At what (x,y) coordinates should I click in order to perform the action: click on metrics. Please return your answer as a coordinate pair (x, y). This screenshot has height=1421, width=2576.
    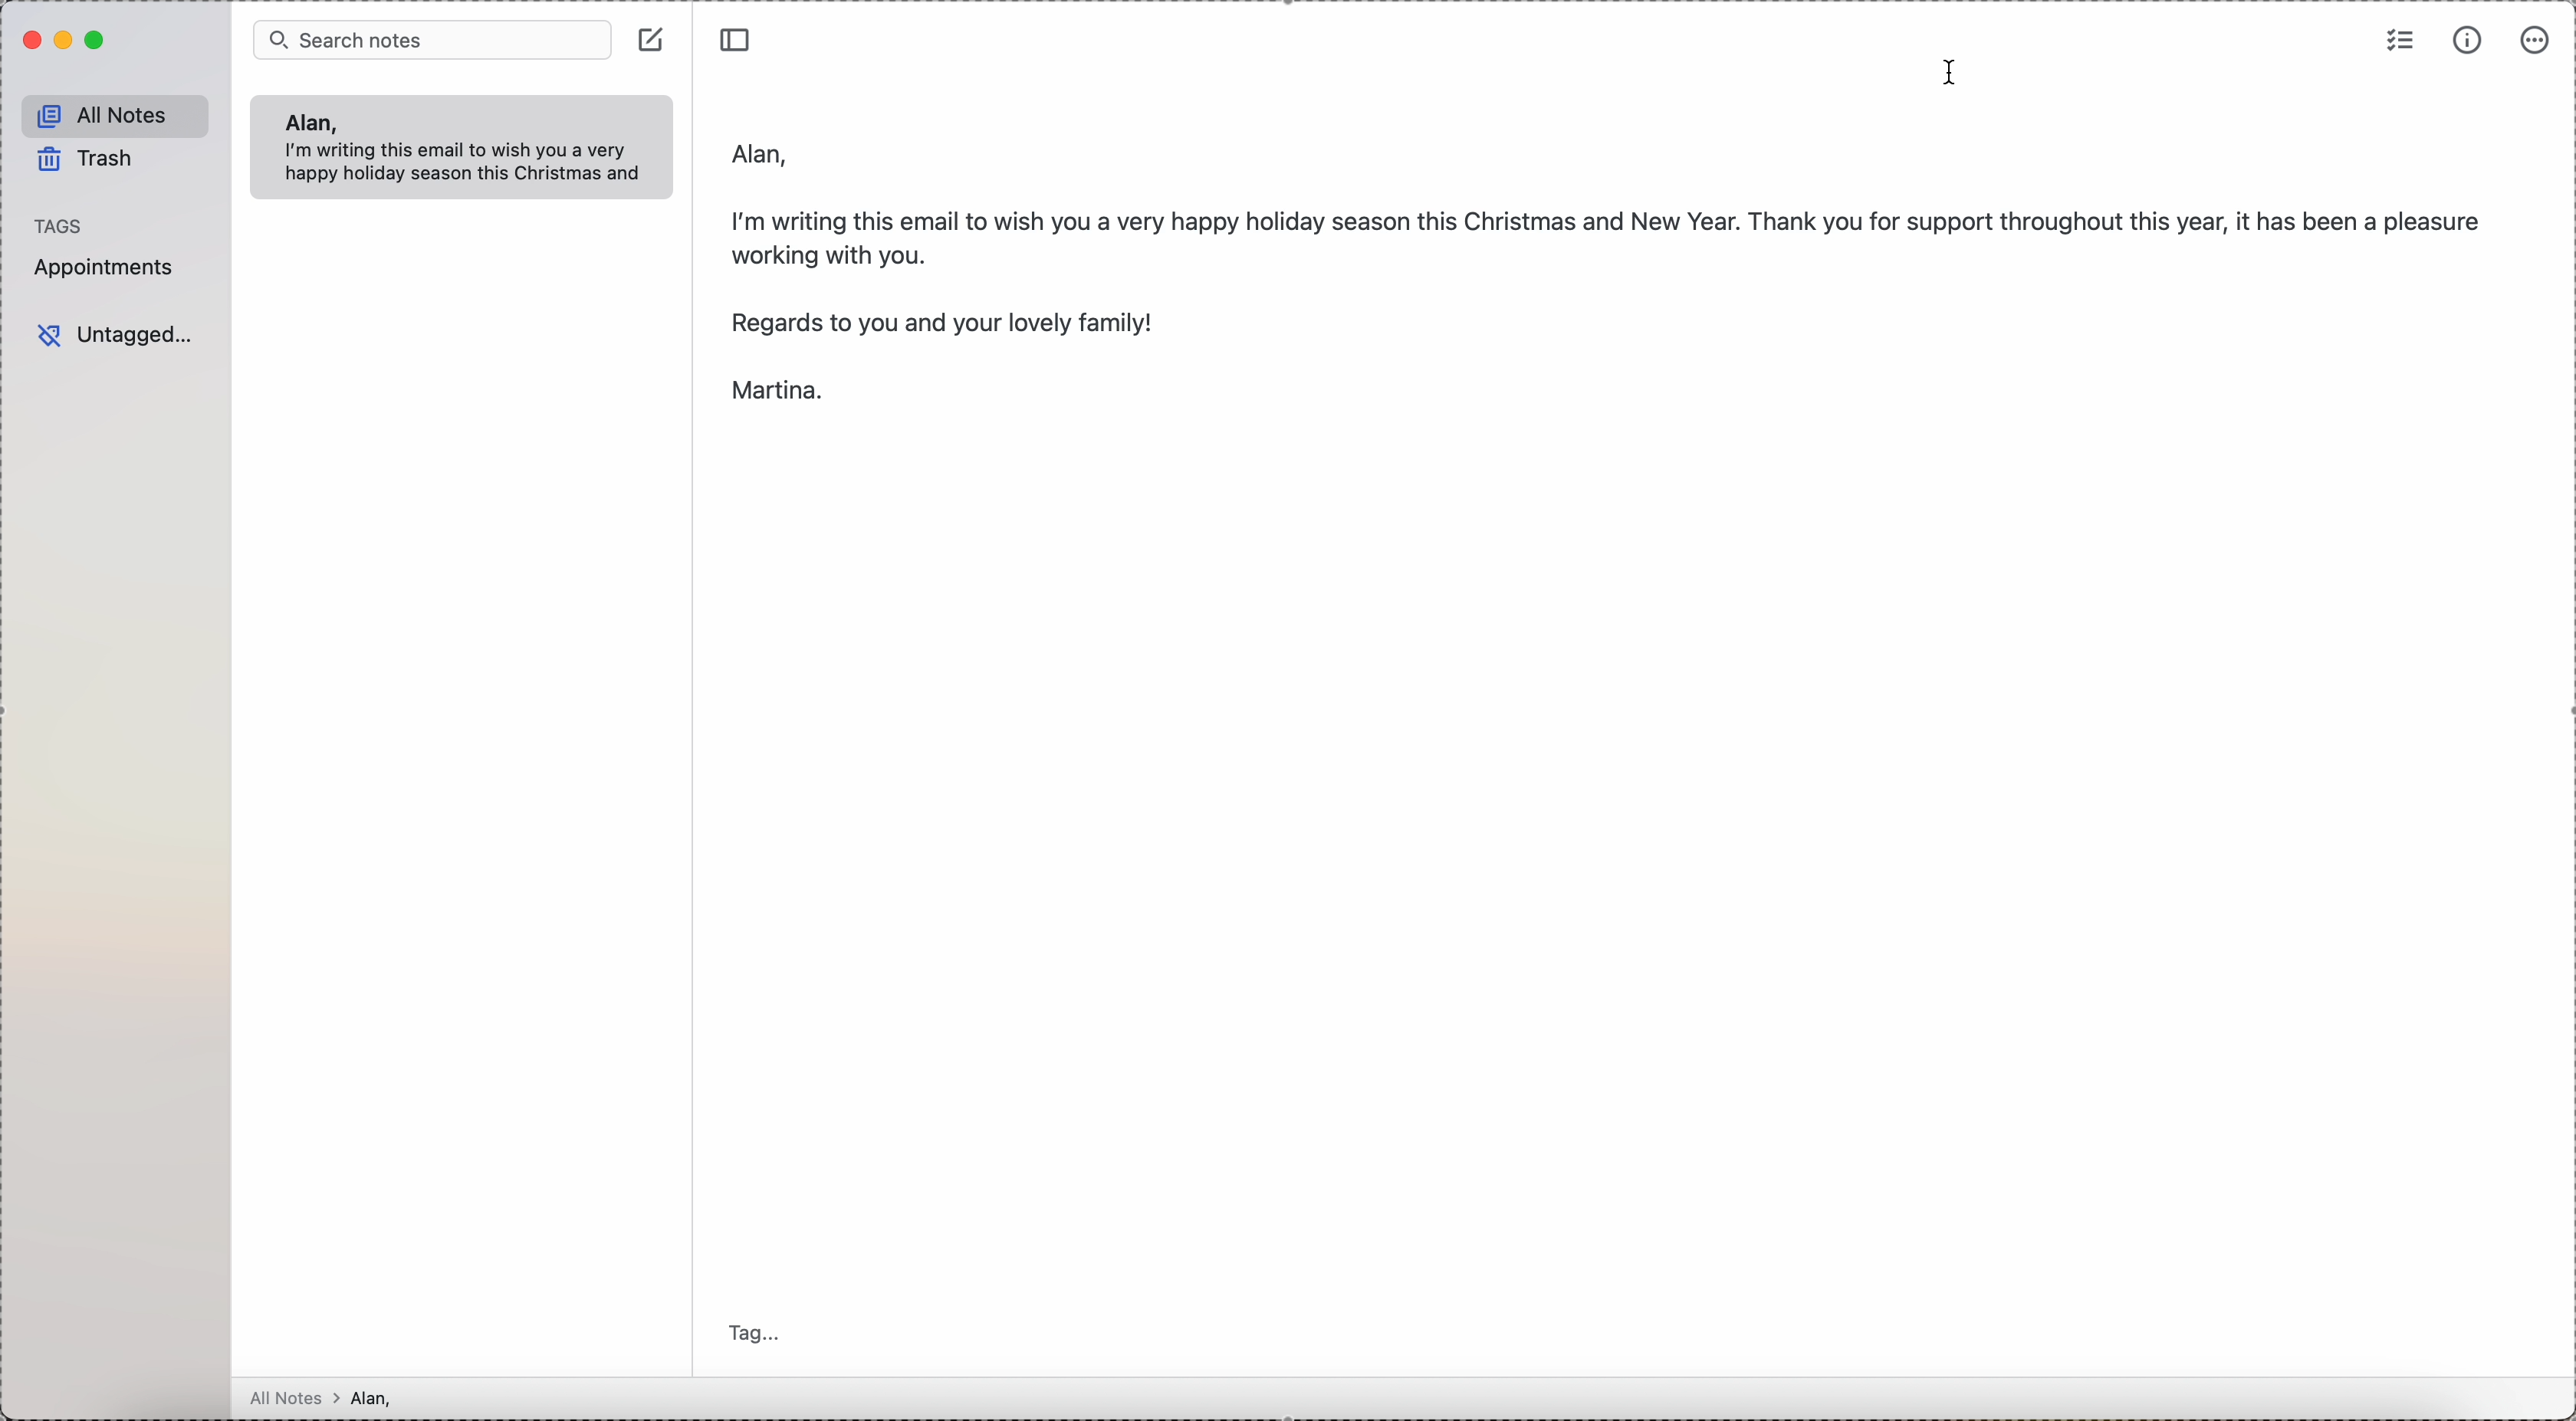
    Looking at the image, I should click on (2468, 41).